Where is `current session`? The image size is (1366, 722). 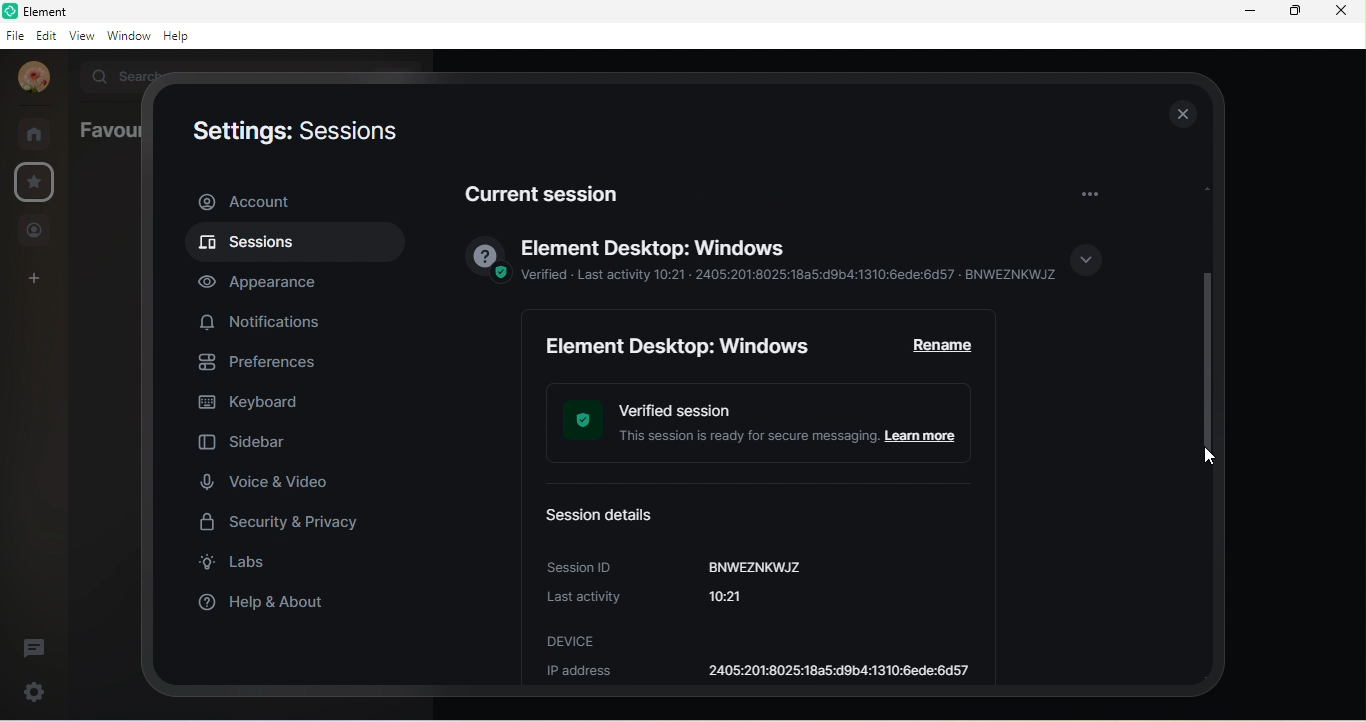
current session is located at coordinates (550, 189).